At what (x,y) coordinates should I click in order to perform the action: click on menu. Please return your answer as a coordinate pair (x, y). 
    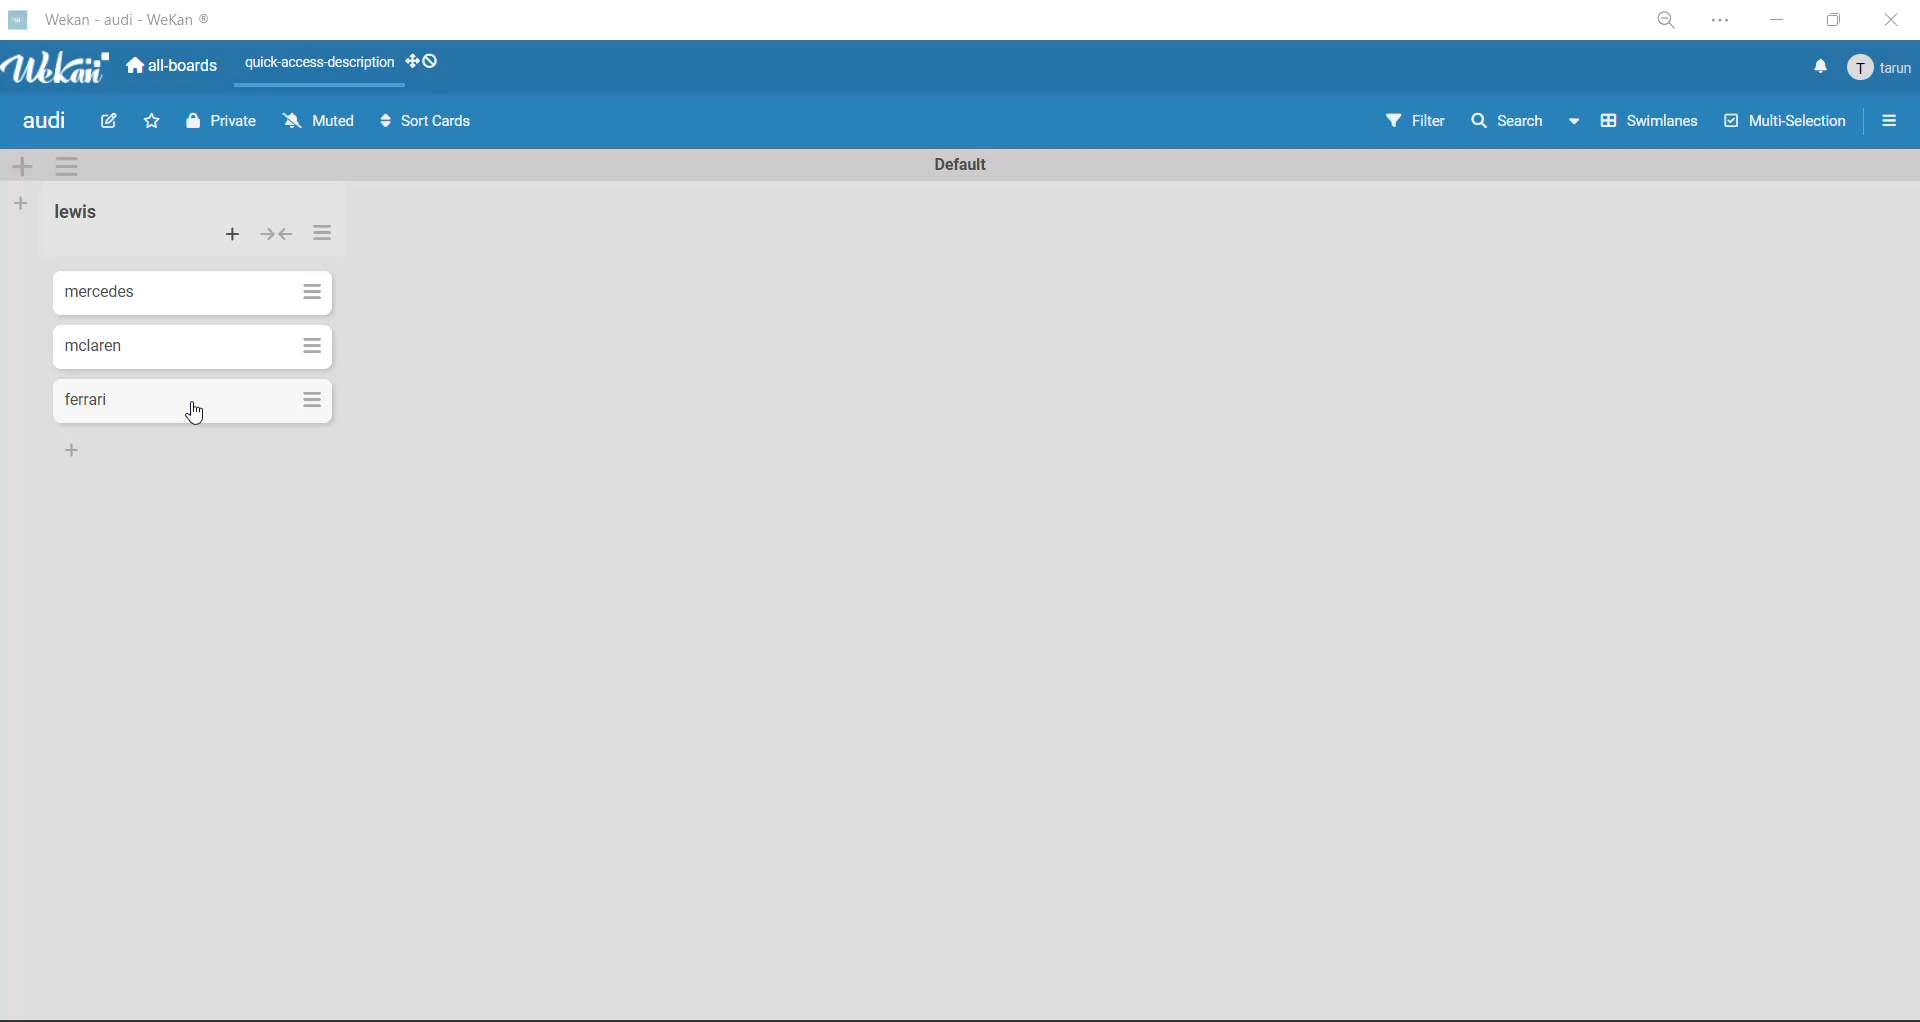
    Looking at the image, I should click on (1878, 72).